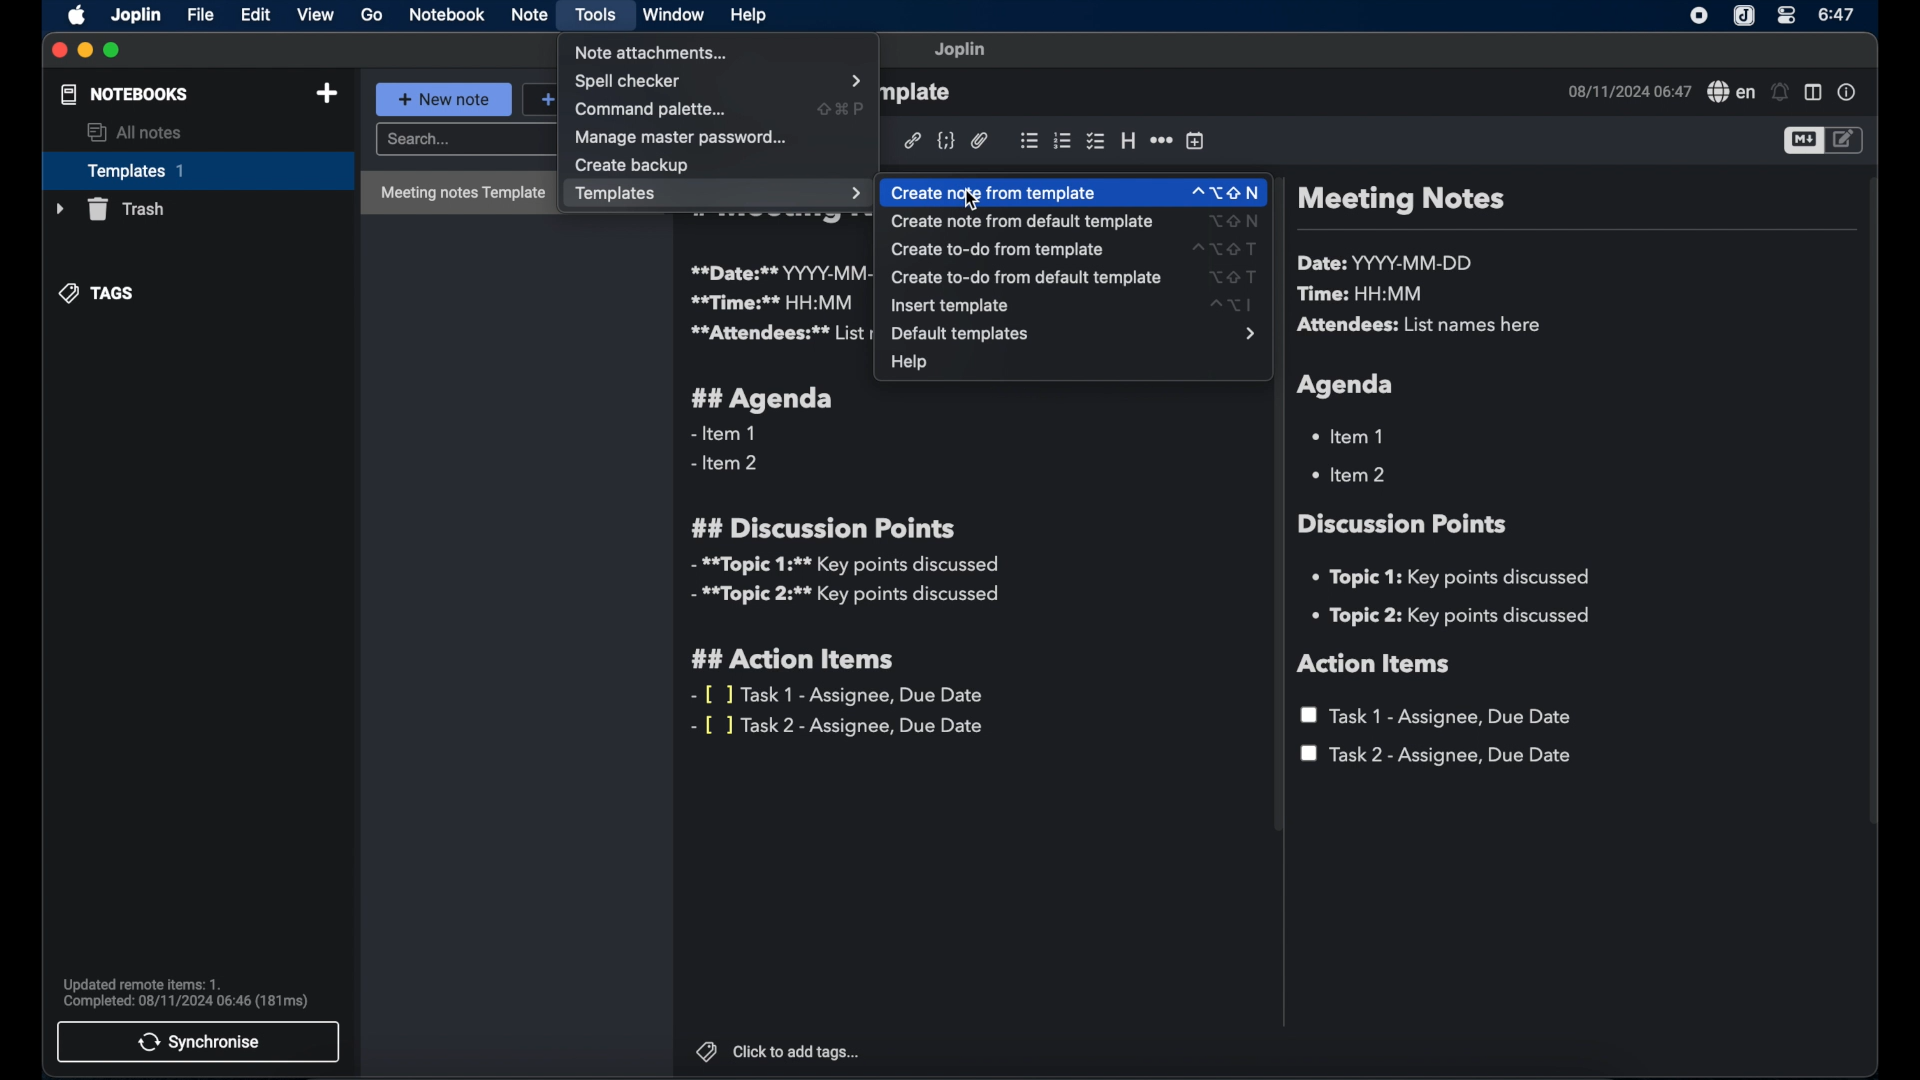 The width and height of the screenshot is (1920, 1080). What do you see at coordinates (720, 81) in the screenshot?
I see `spell checker menu` at bounding box center [720, 81].